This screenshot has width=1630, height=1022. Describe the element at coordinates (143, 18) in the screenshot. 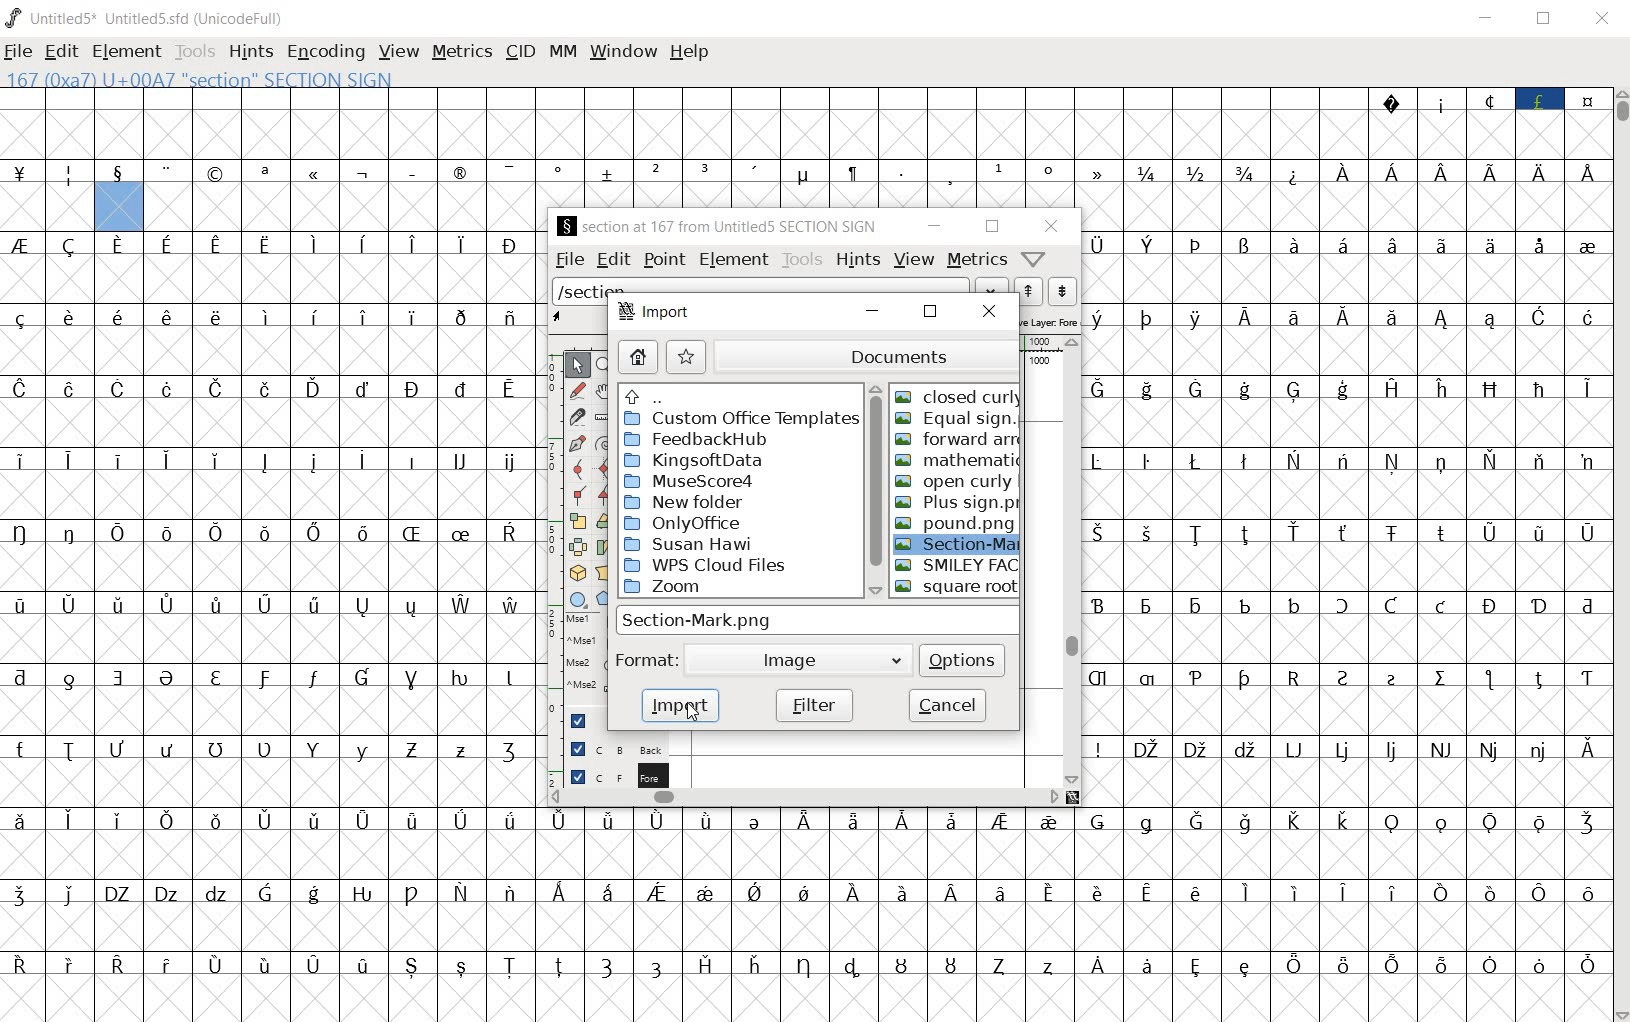

I see `Untitled1 Untitled1.sfd (UnicodeFull)` at that location.